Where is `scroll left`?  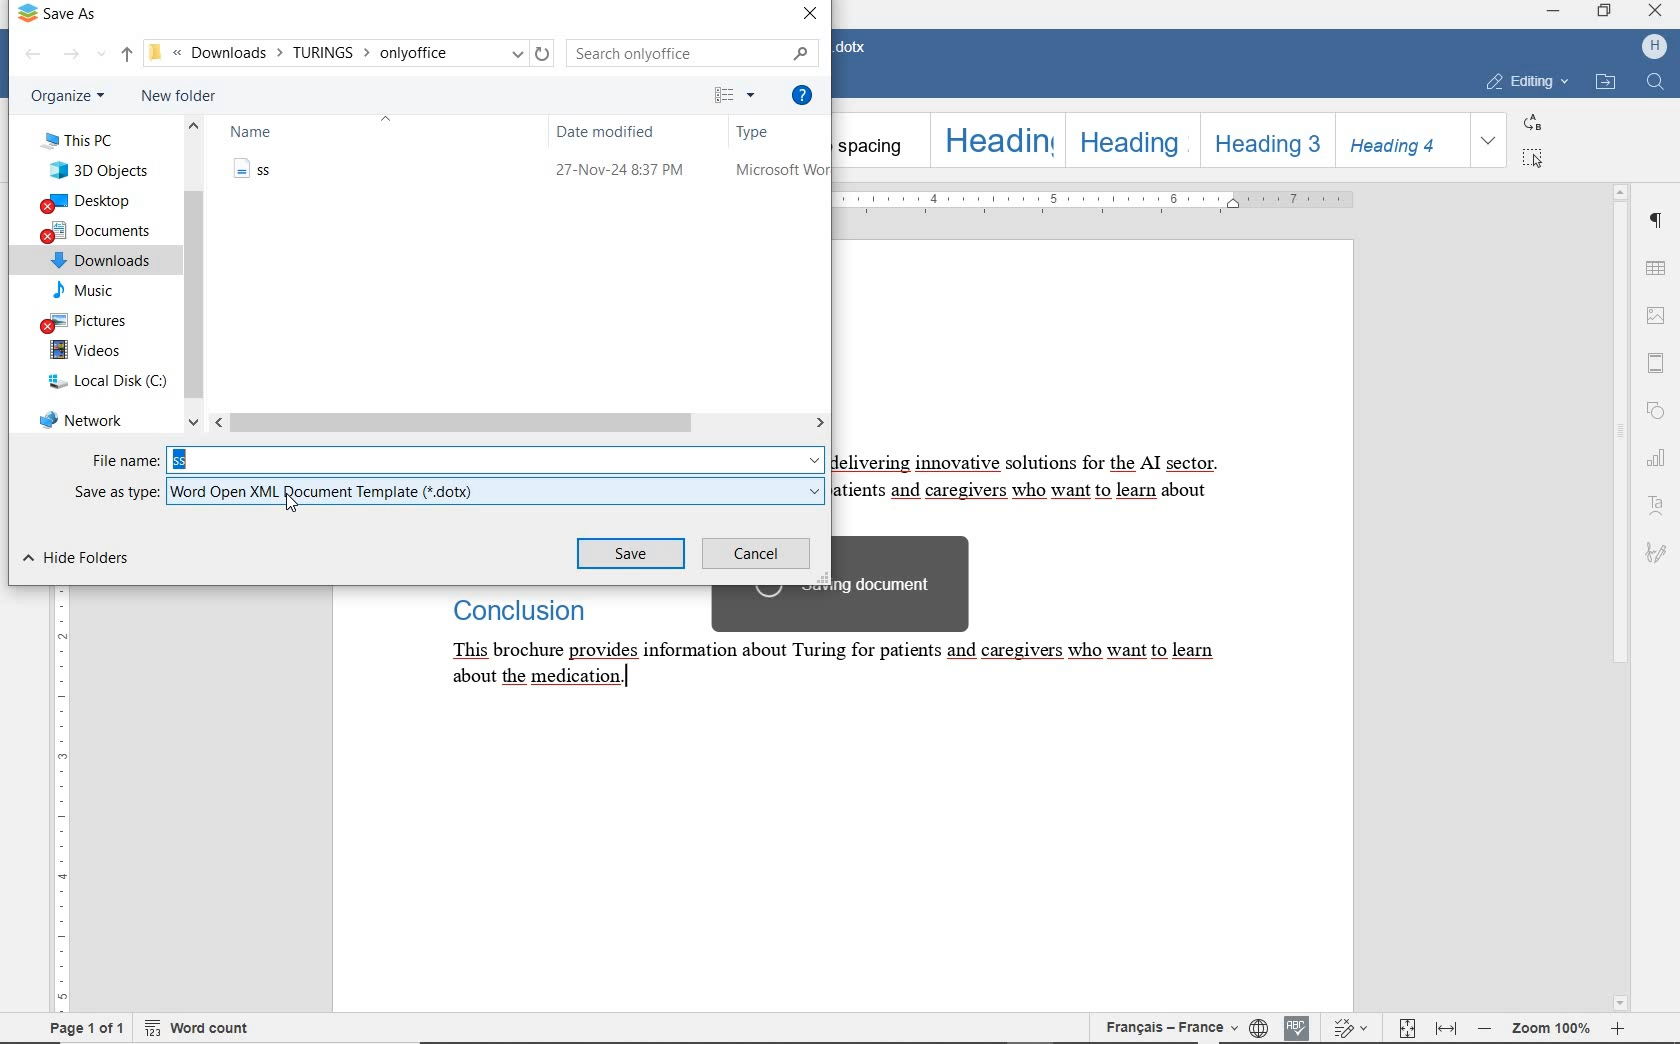 scroll left is located at coordinates (223, 422).